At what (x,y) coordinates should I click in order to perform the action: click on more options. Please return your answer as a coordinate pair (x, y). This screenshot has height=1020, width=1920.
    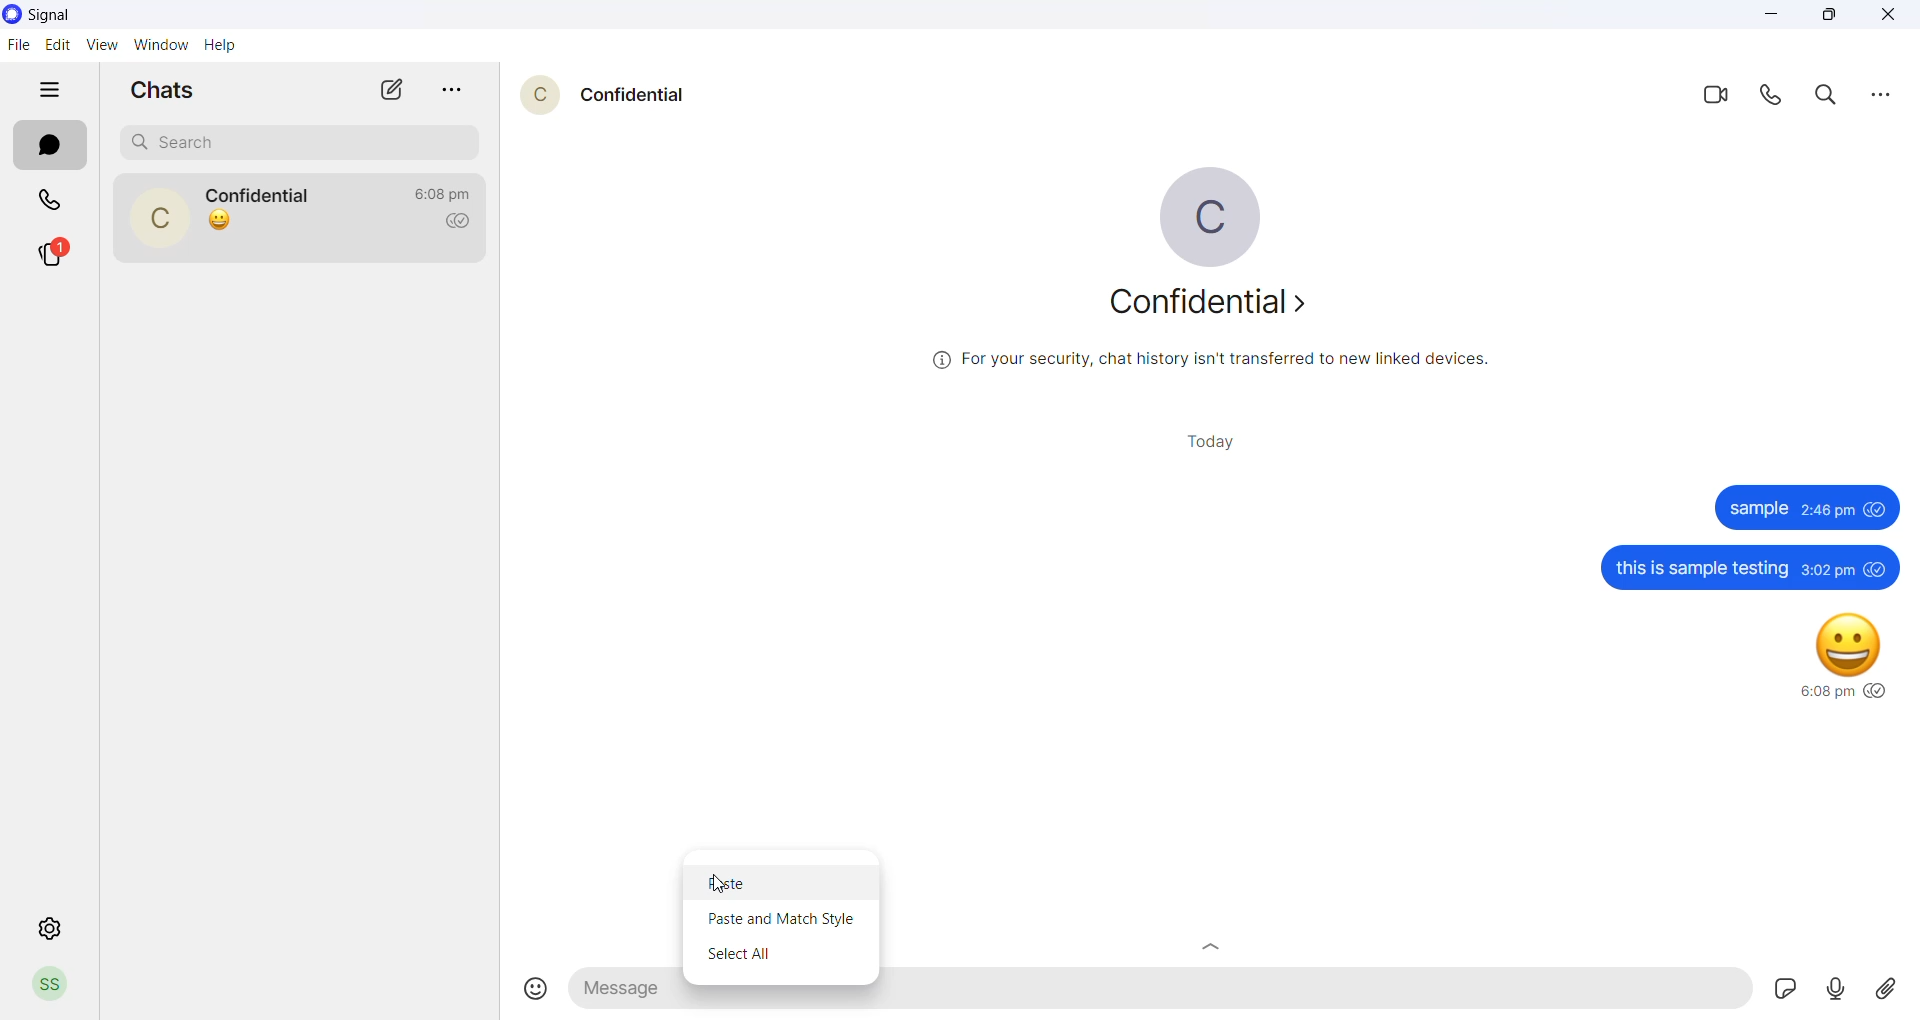
    Looking at the image, I should click on (460, 91).